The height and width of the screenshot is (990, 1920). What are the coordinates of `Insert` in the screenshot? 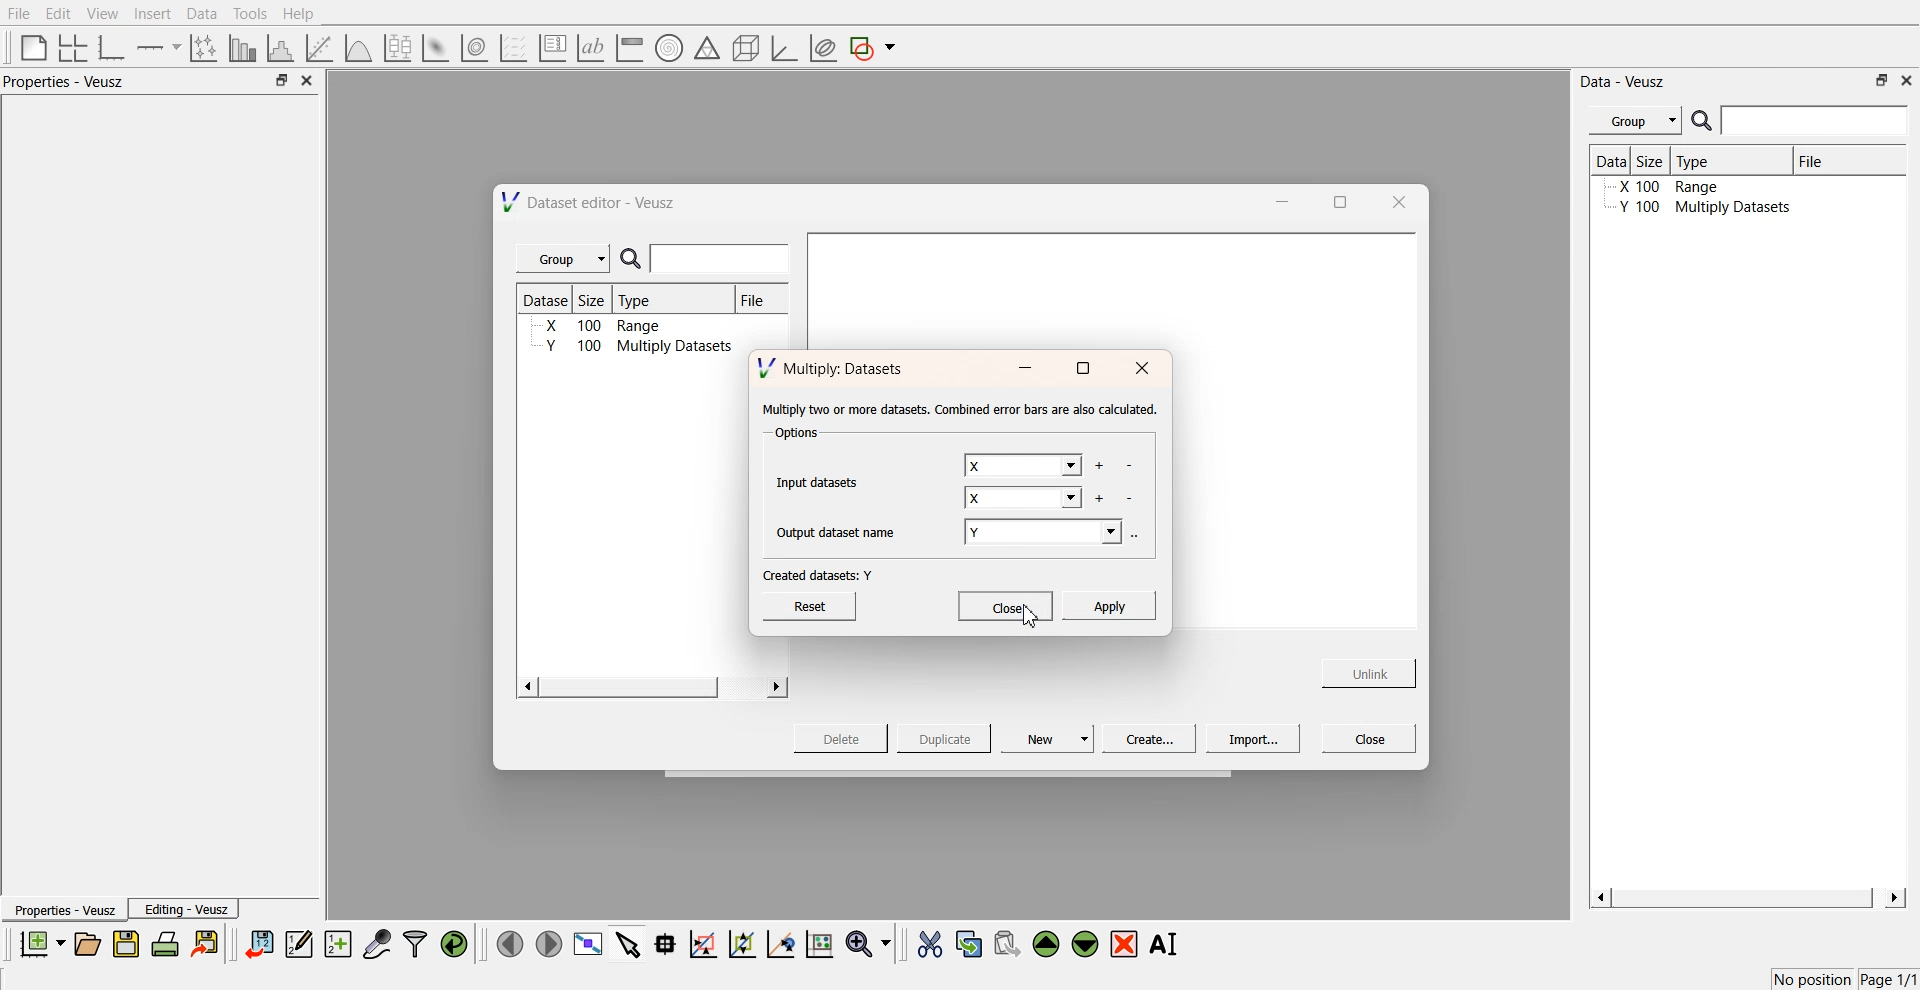 It's located at (150, 14).